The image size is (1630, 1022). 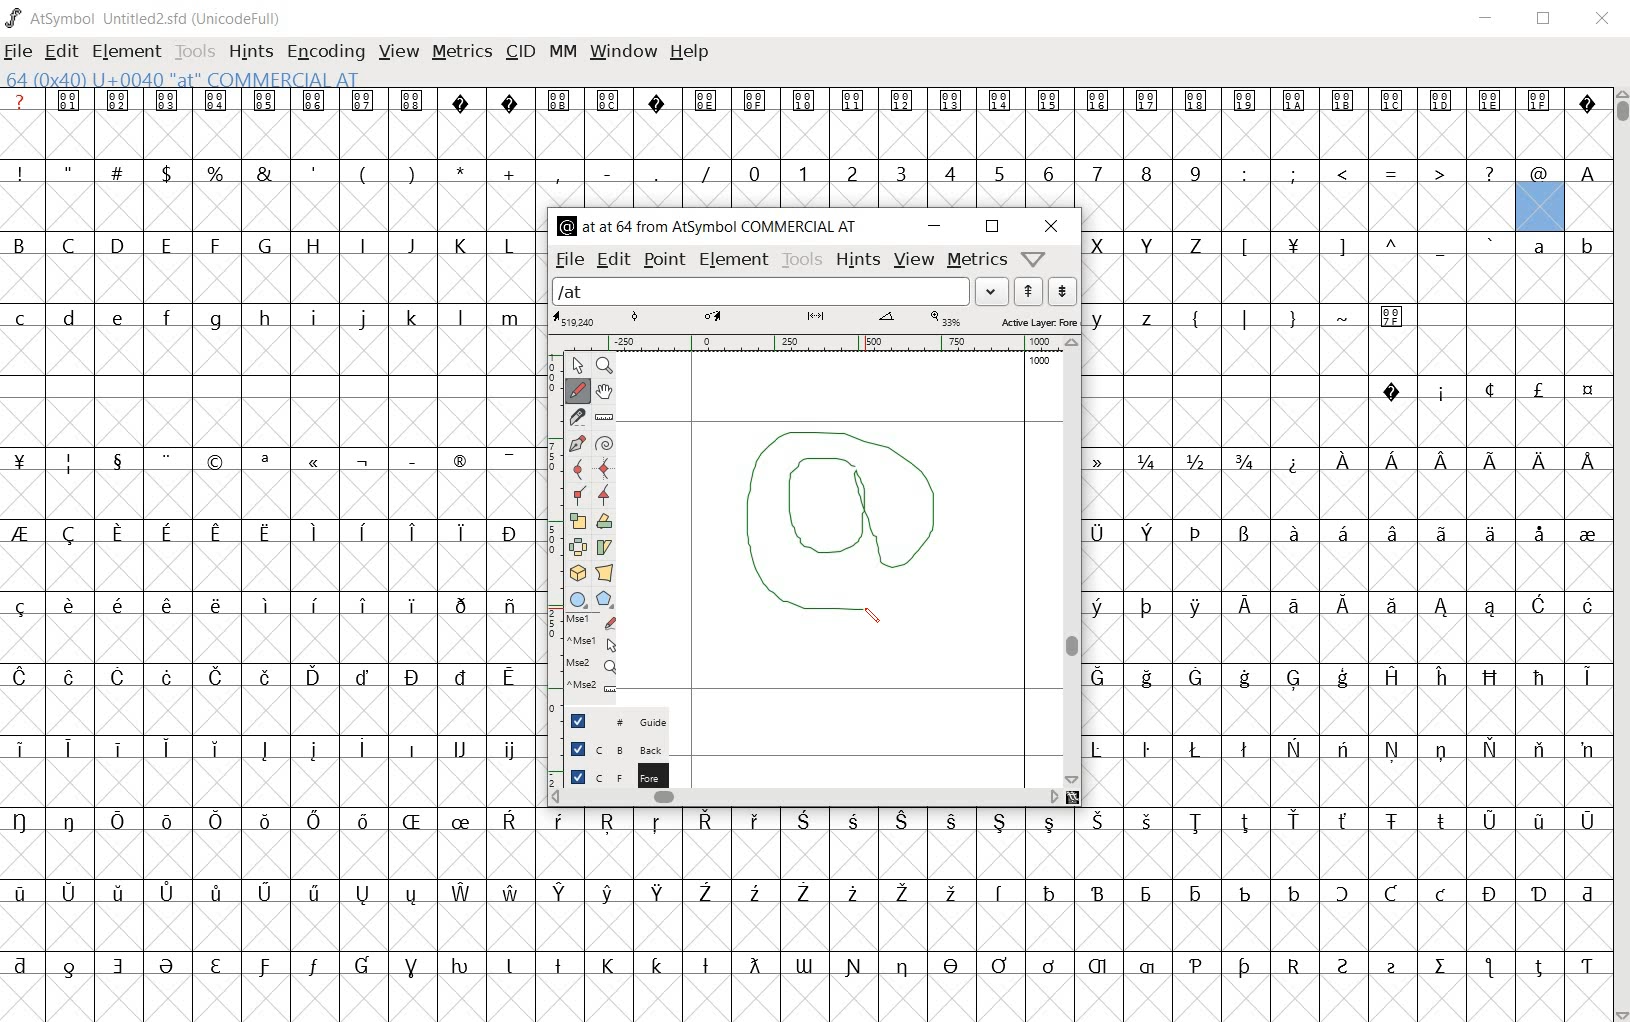 I want to click on show the previous wordlist, so click(x=1032, y=292).